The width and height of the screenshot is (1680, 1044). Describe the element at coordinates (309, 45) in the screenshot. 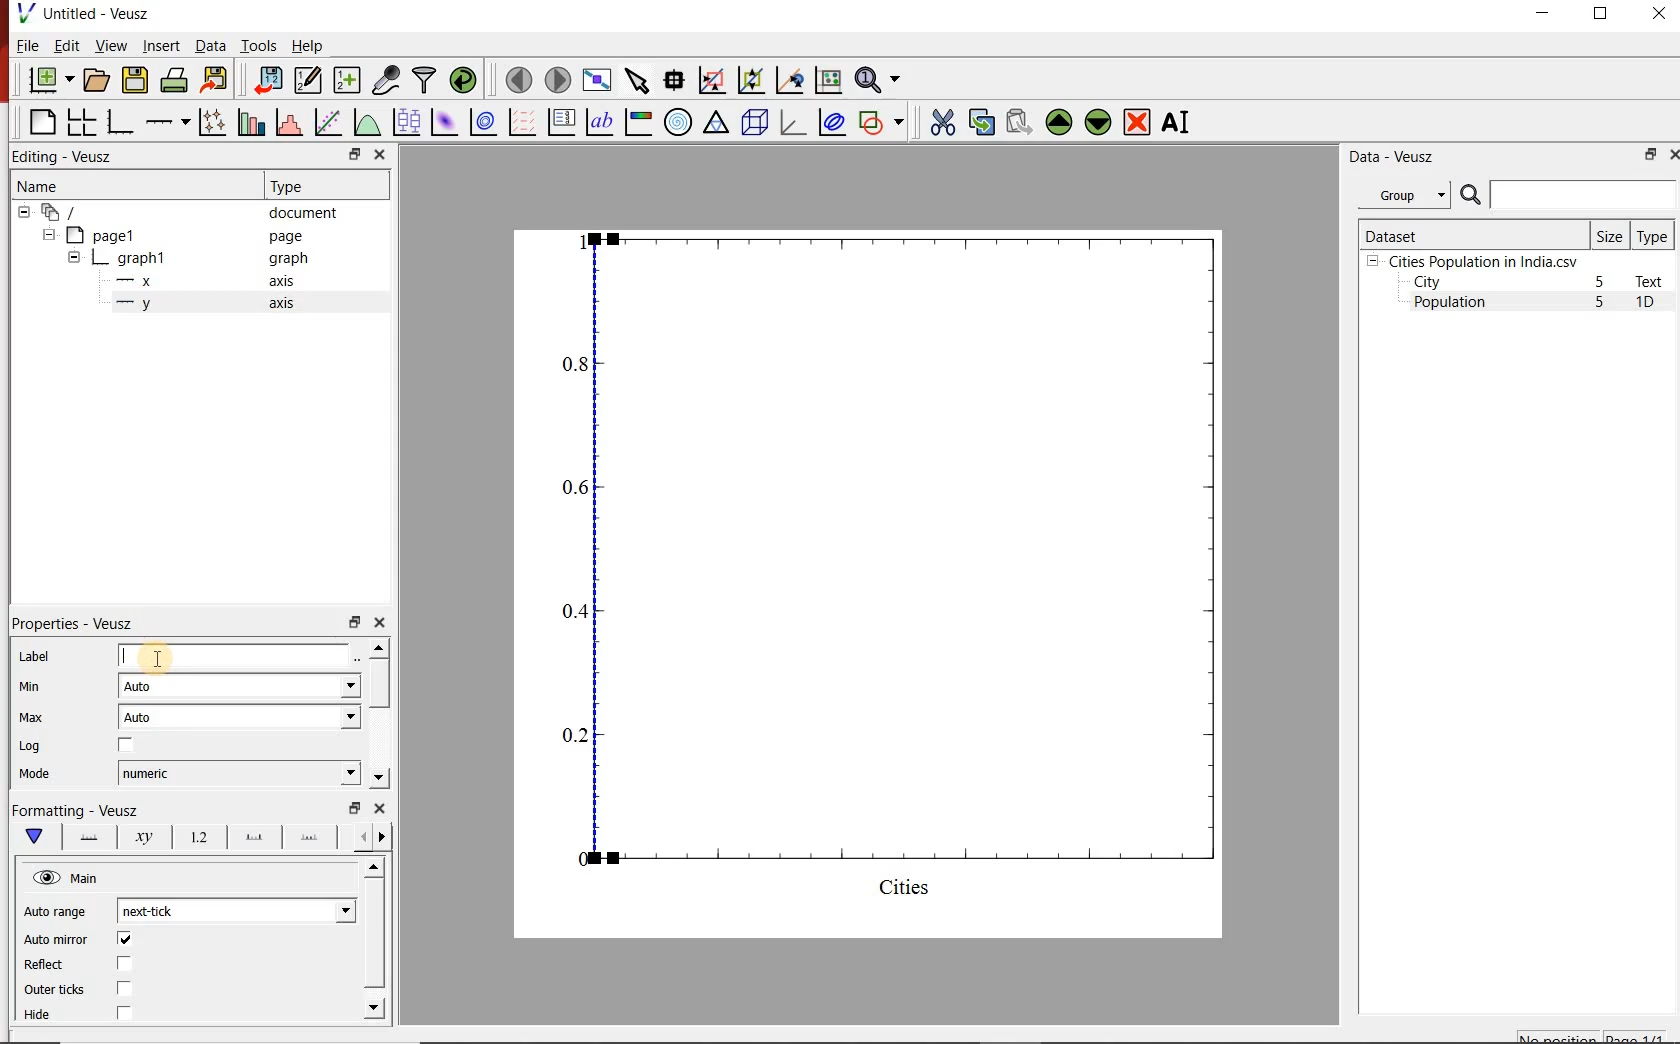

I see `Help` at that location.